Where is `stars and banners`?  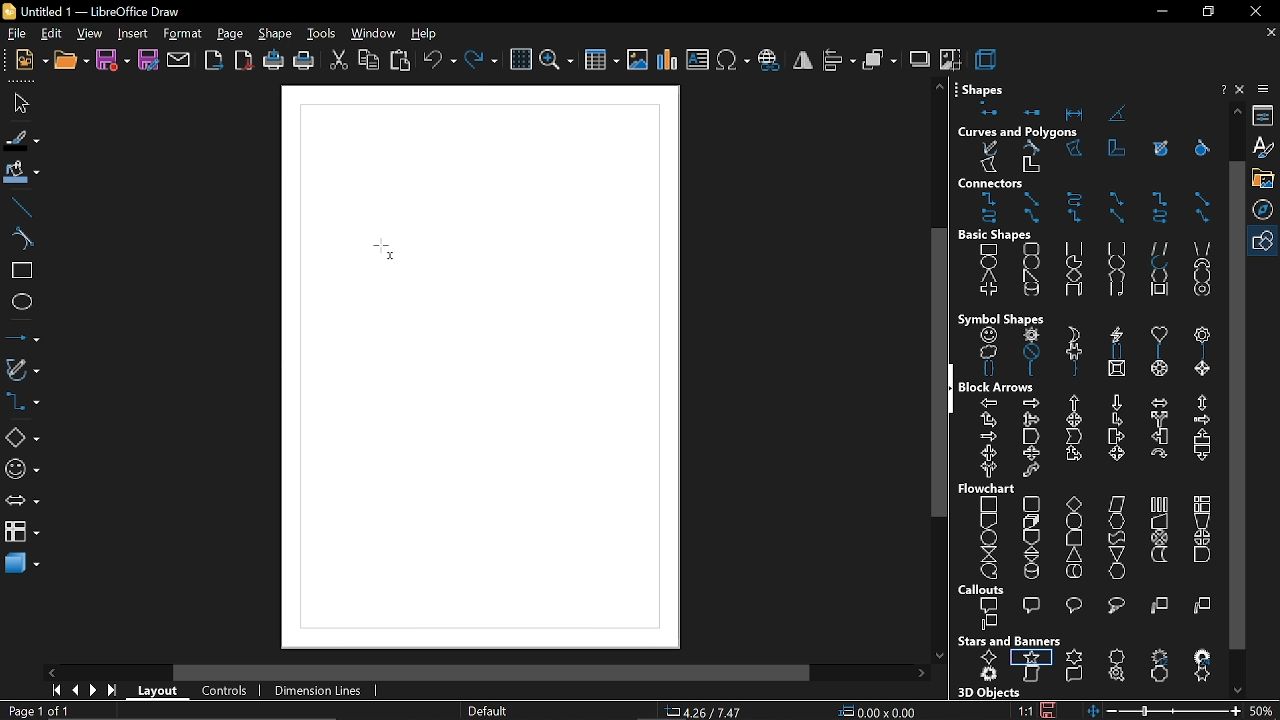 stars and banners is located at coordinates (1011, 641).